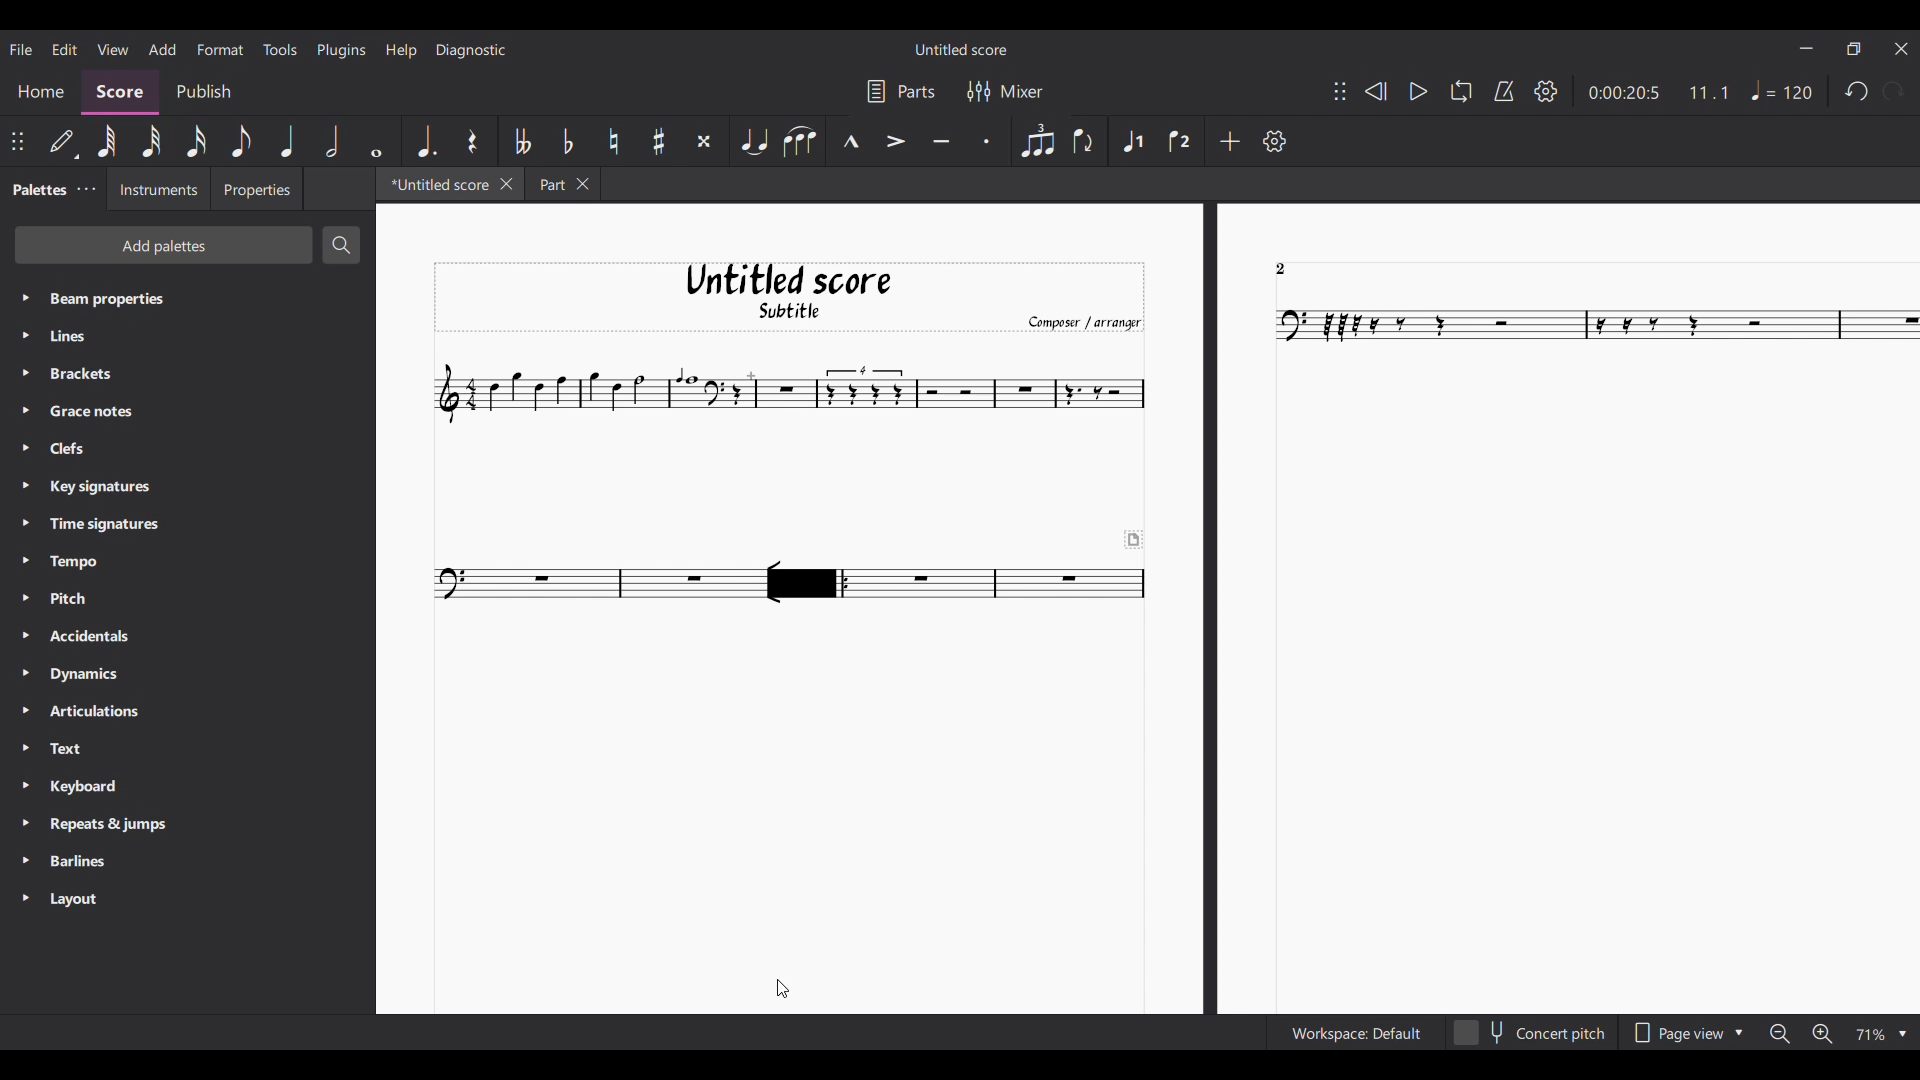 Image resolution: width=1920 pixels, height=1080 pixels. Describe the element at coordinates (40, 93) in the screenshot. I see `Home` at that location.